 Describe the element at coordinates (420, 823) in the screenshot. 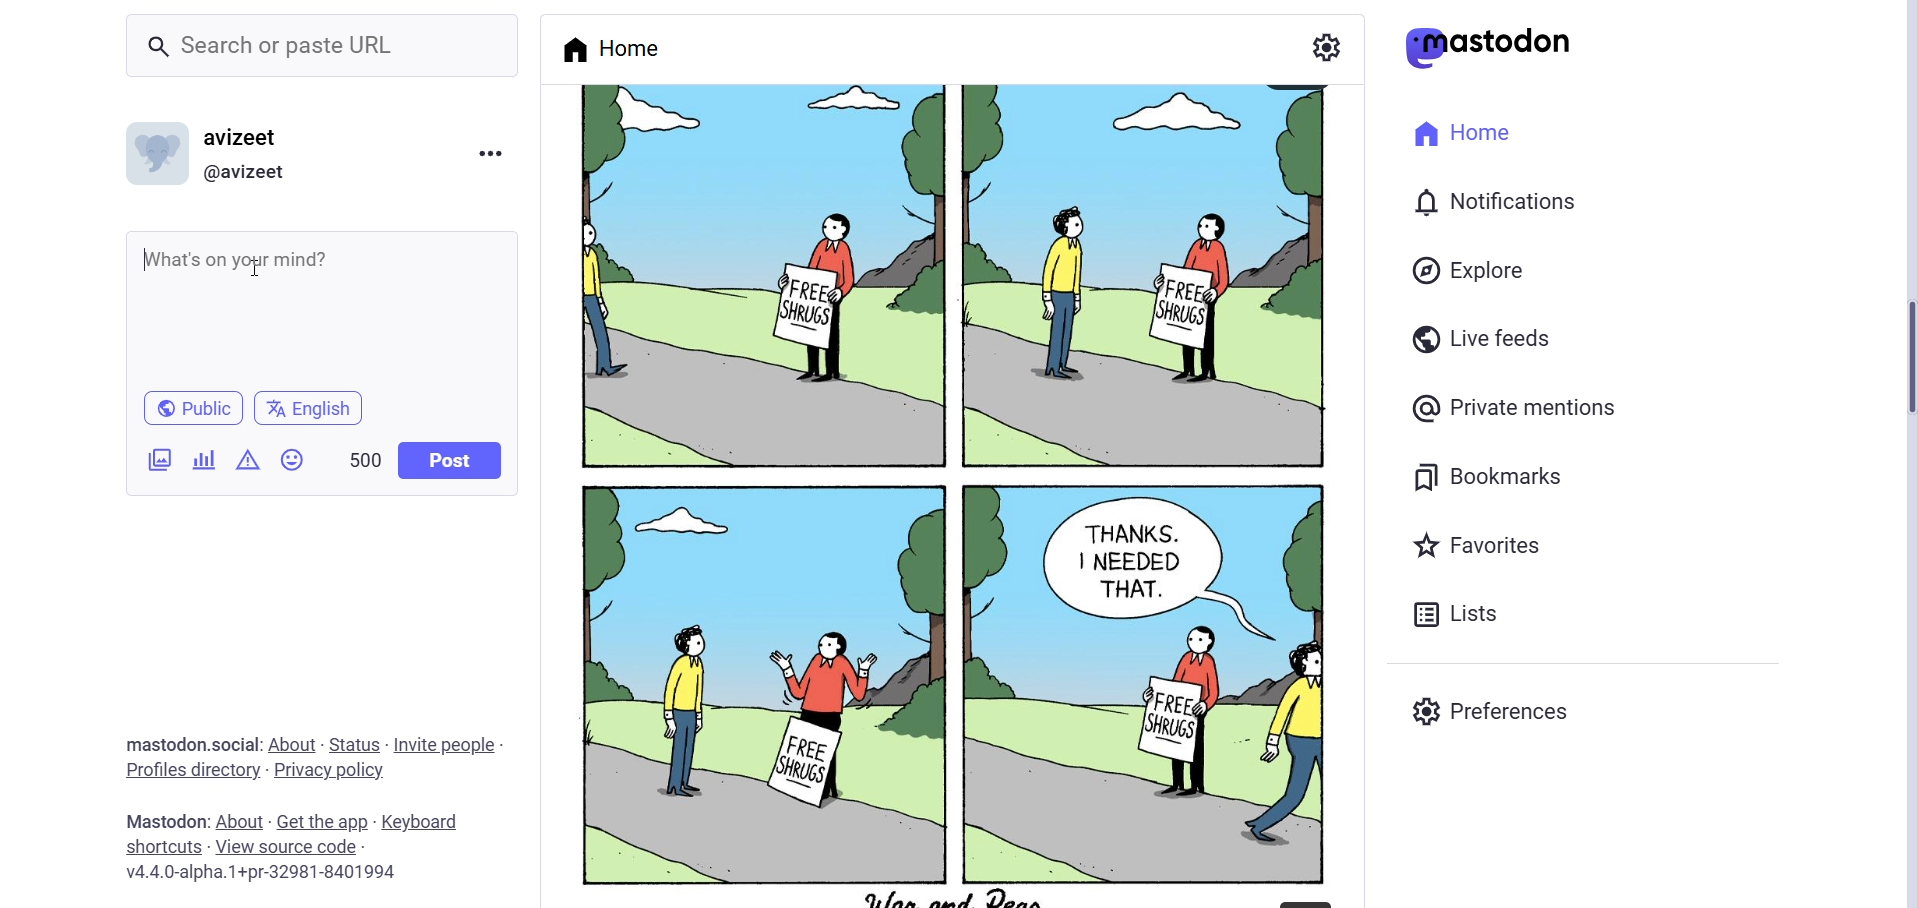

I see `Keyboard` at that location.